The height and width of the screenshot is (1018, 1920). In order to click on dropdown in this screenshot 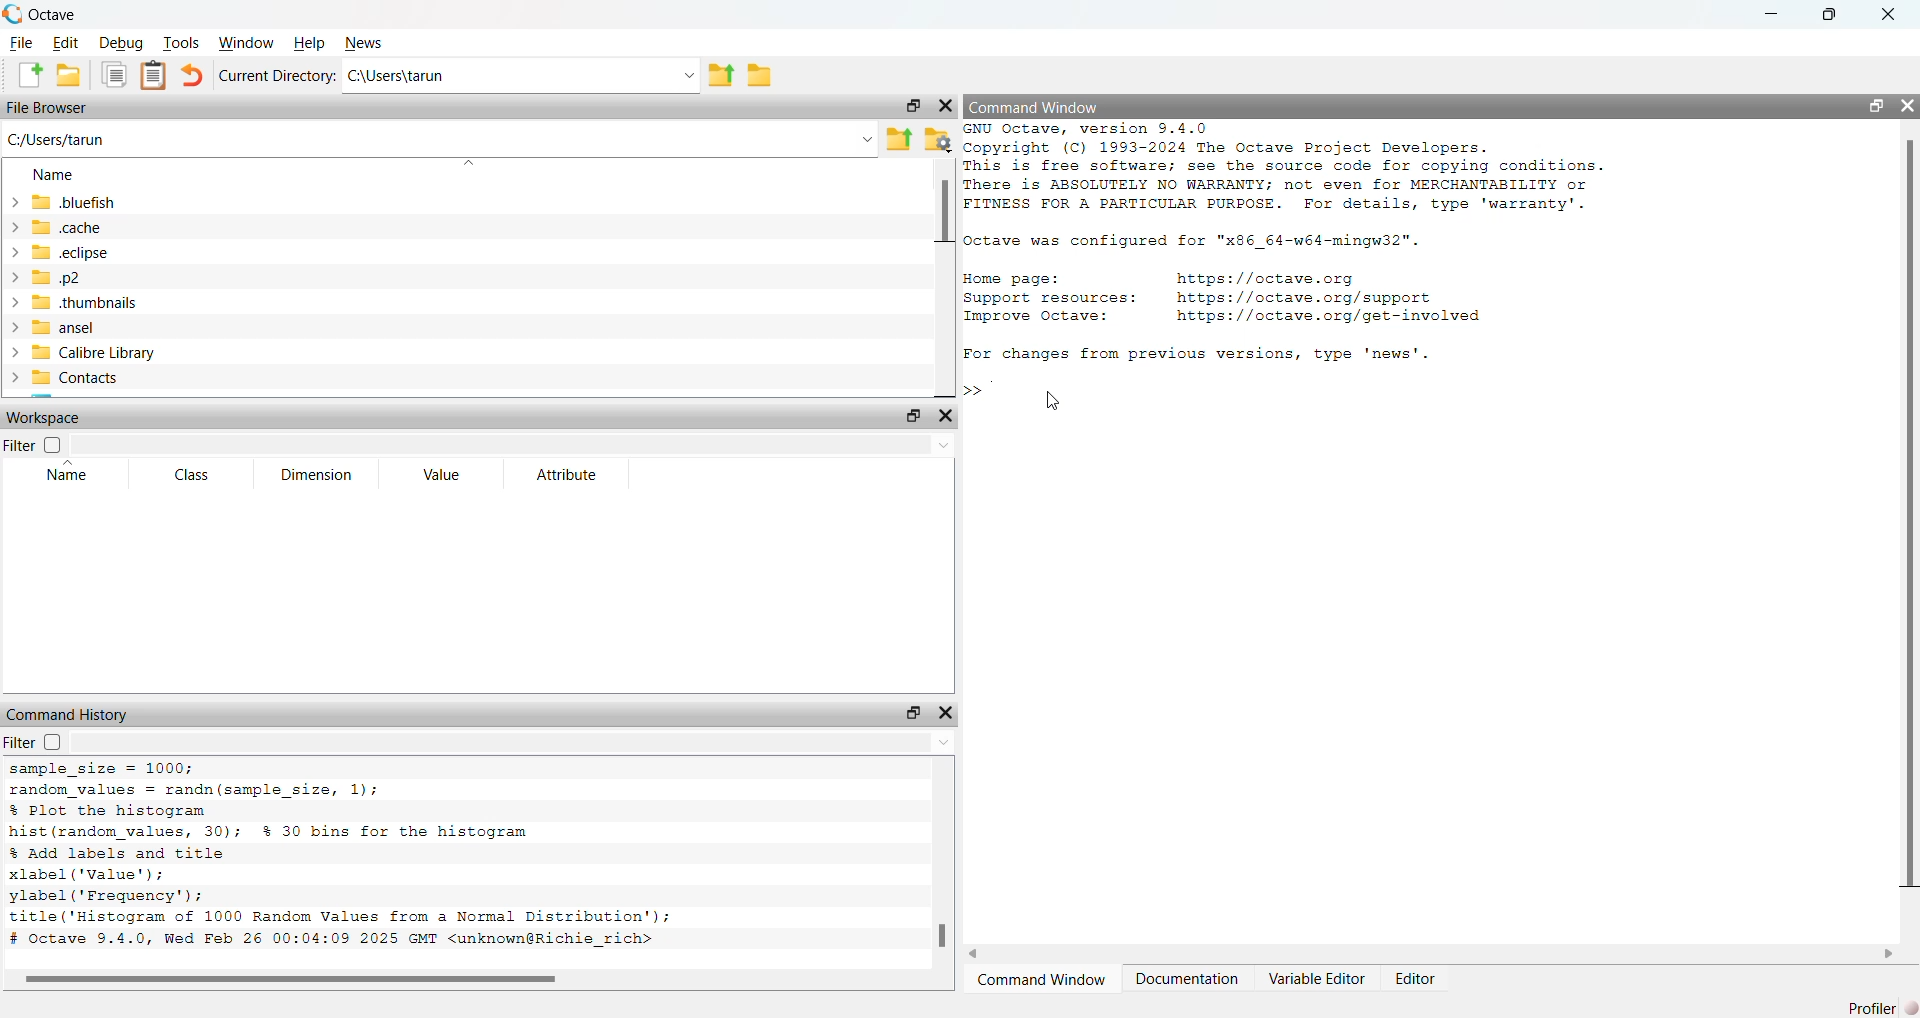, I will do `click(866, 139)`.